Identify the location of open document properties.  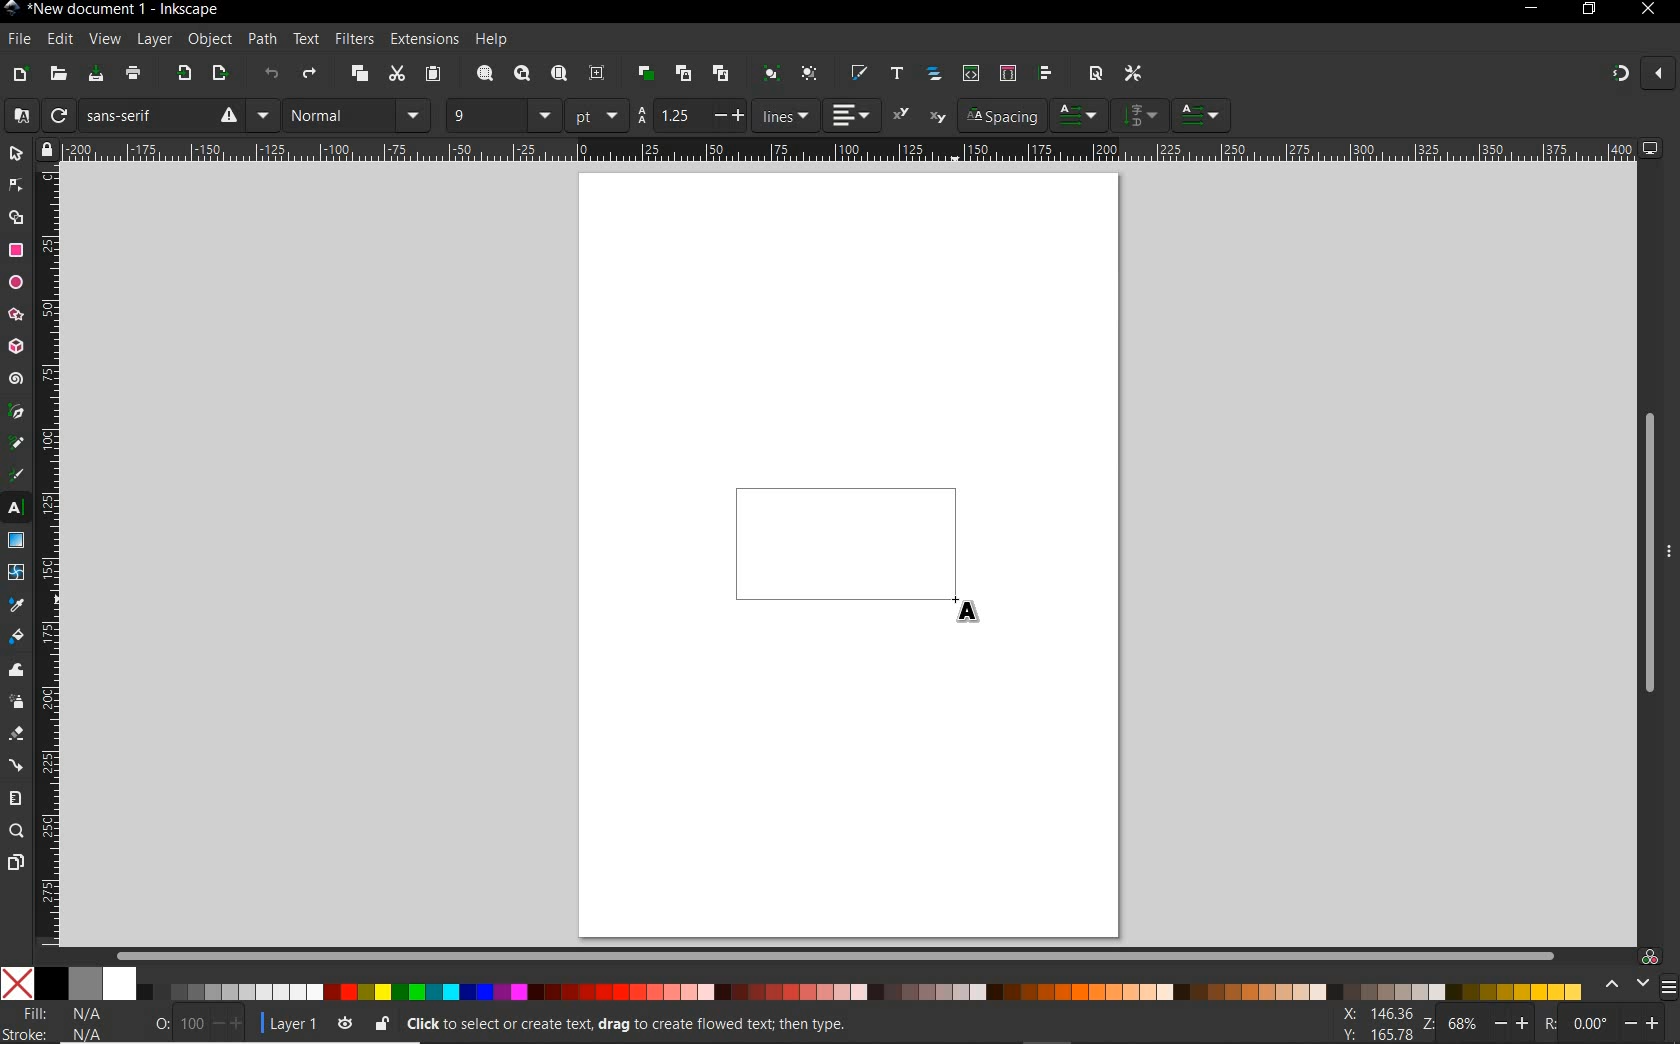
(1095, 72).